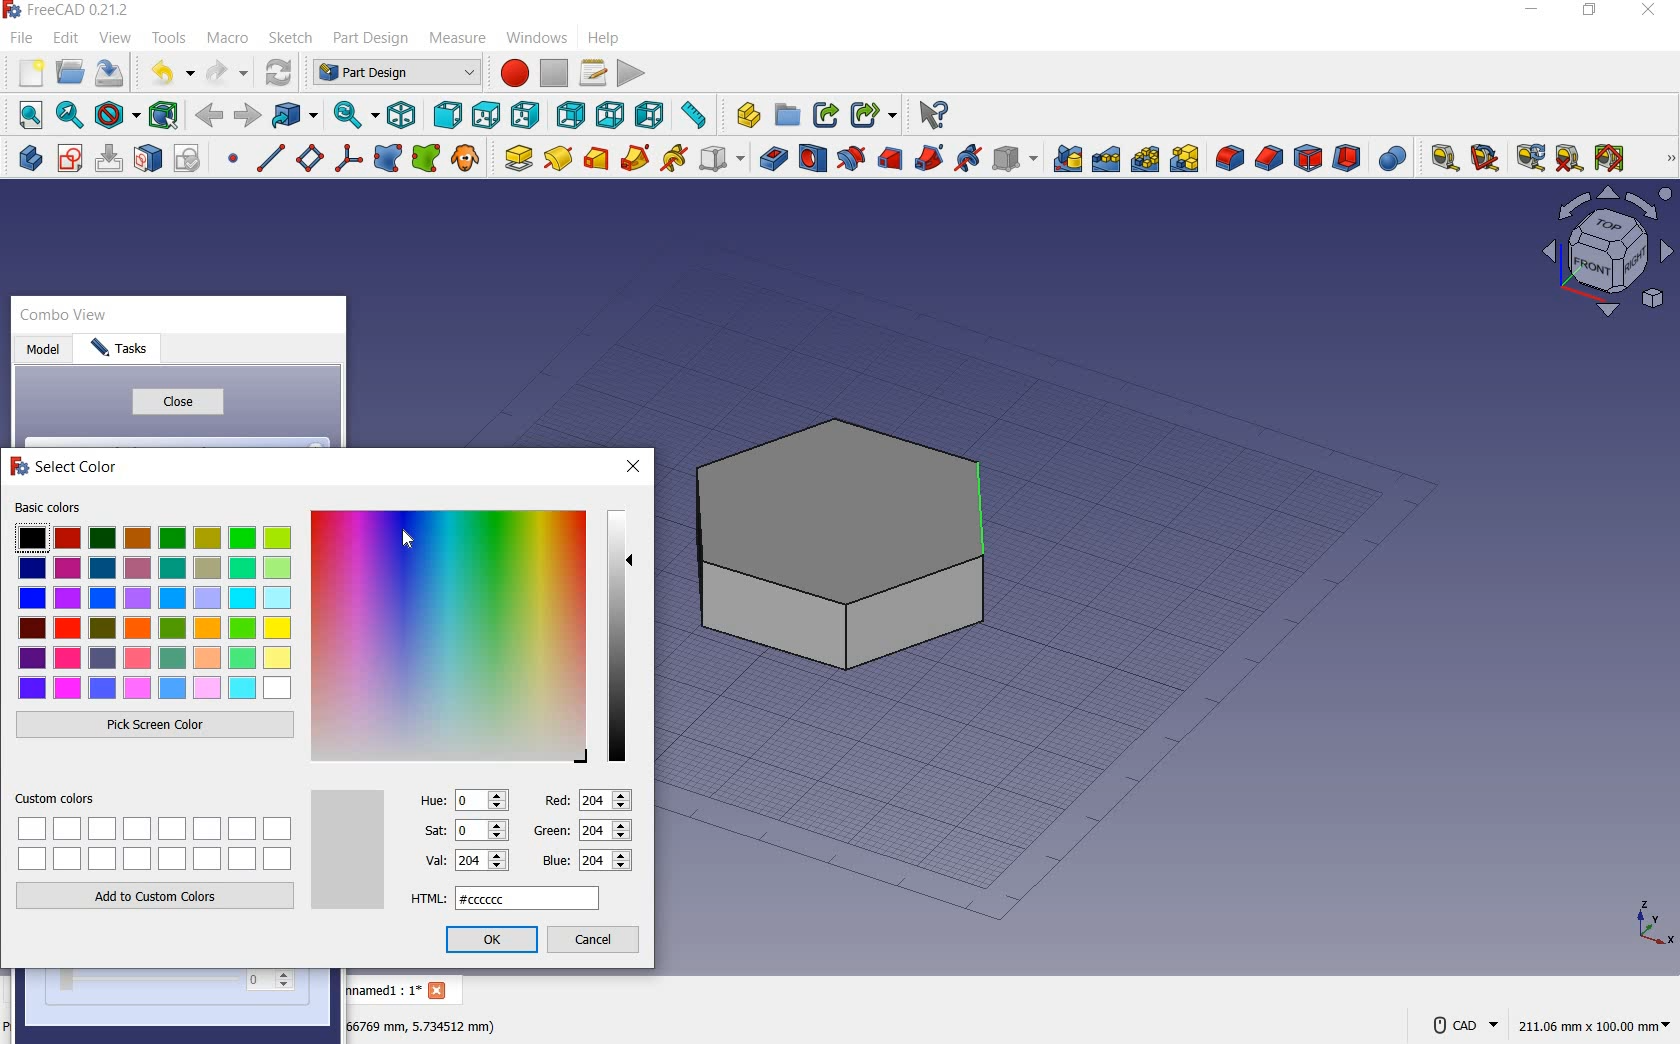 The height and width of the screenshot is (1044, 1680). Describe the element at coordinates (1308, 160) in the screenshot. I see `draft` at that location.